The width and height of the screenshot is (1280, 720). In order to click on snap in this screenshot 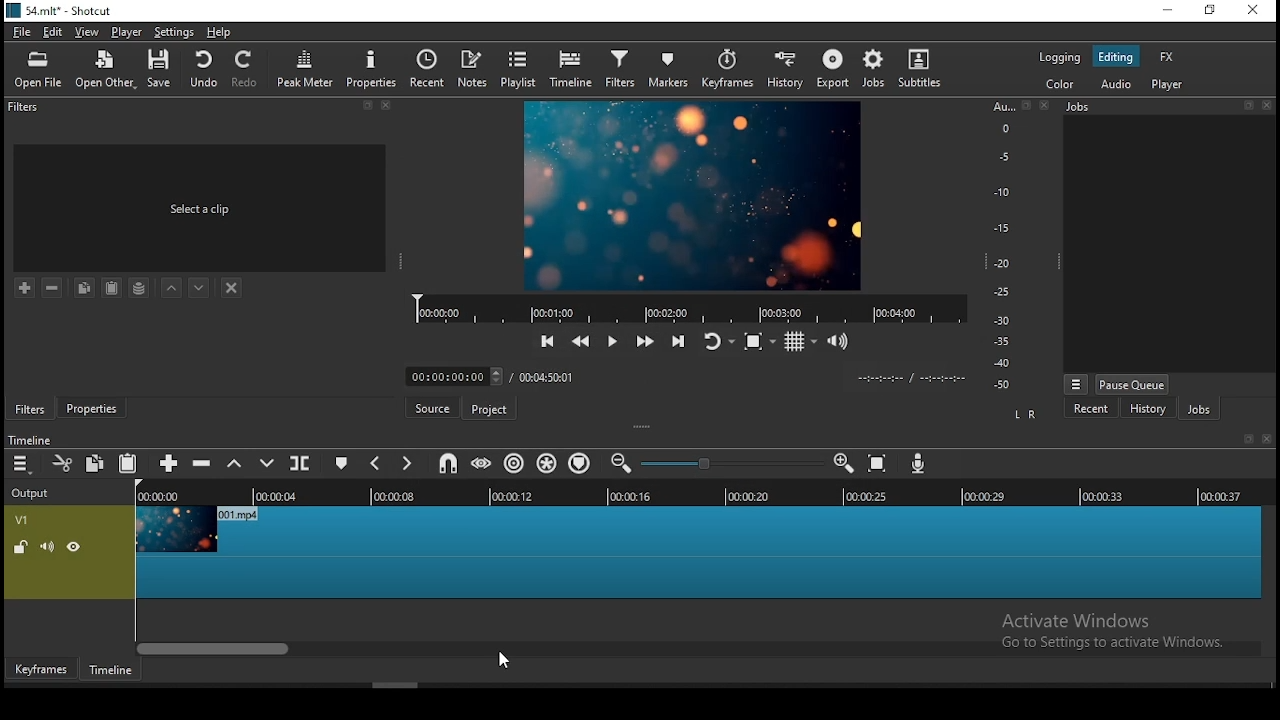, I will do `click(448, 463)`.